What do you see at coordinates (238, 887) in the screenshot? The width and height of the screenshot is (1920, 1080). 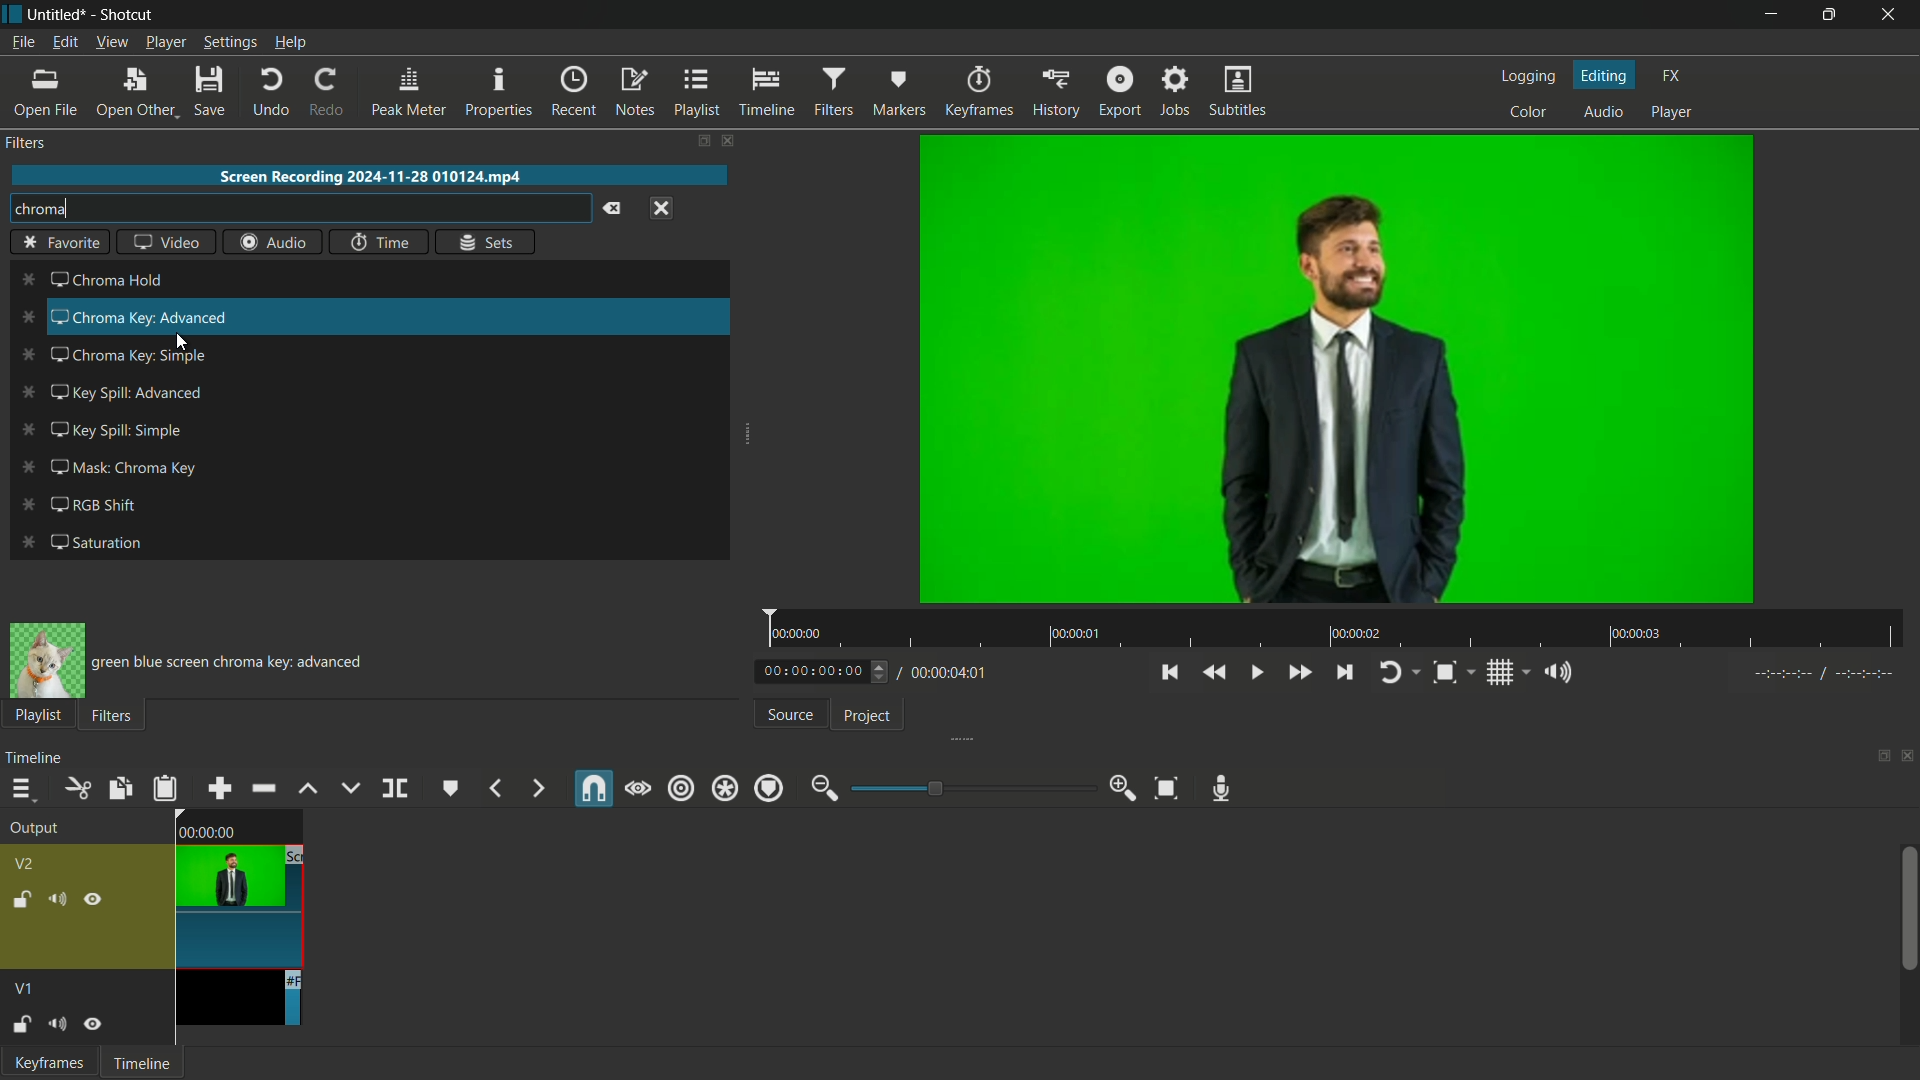 I see `video-2 on timeline` at bounding box center [238, 887].